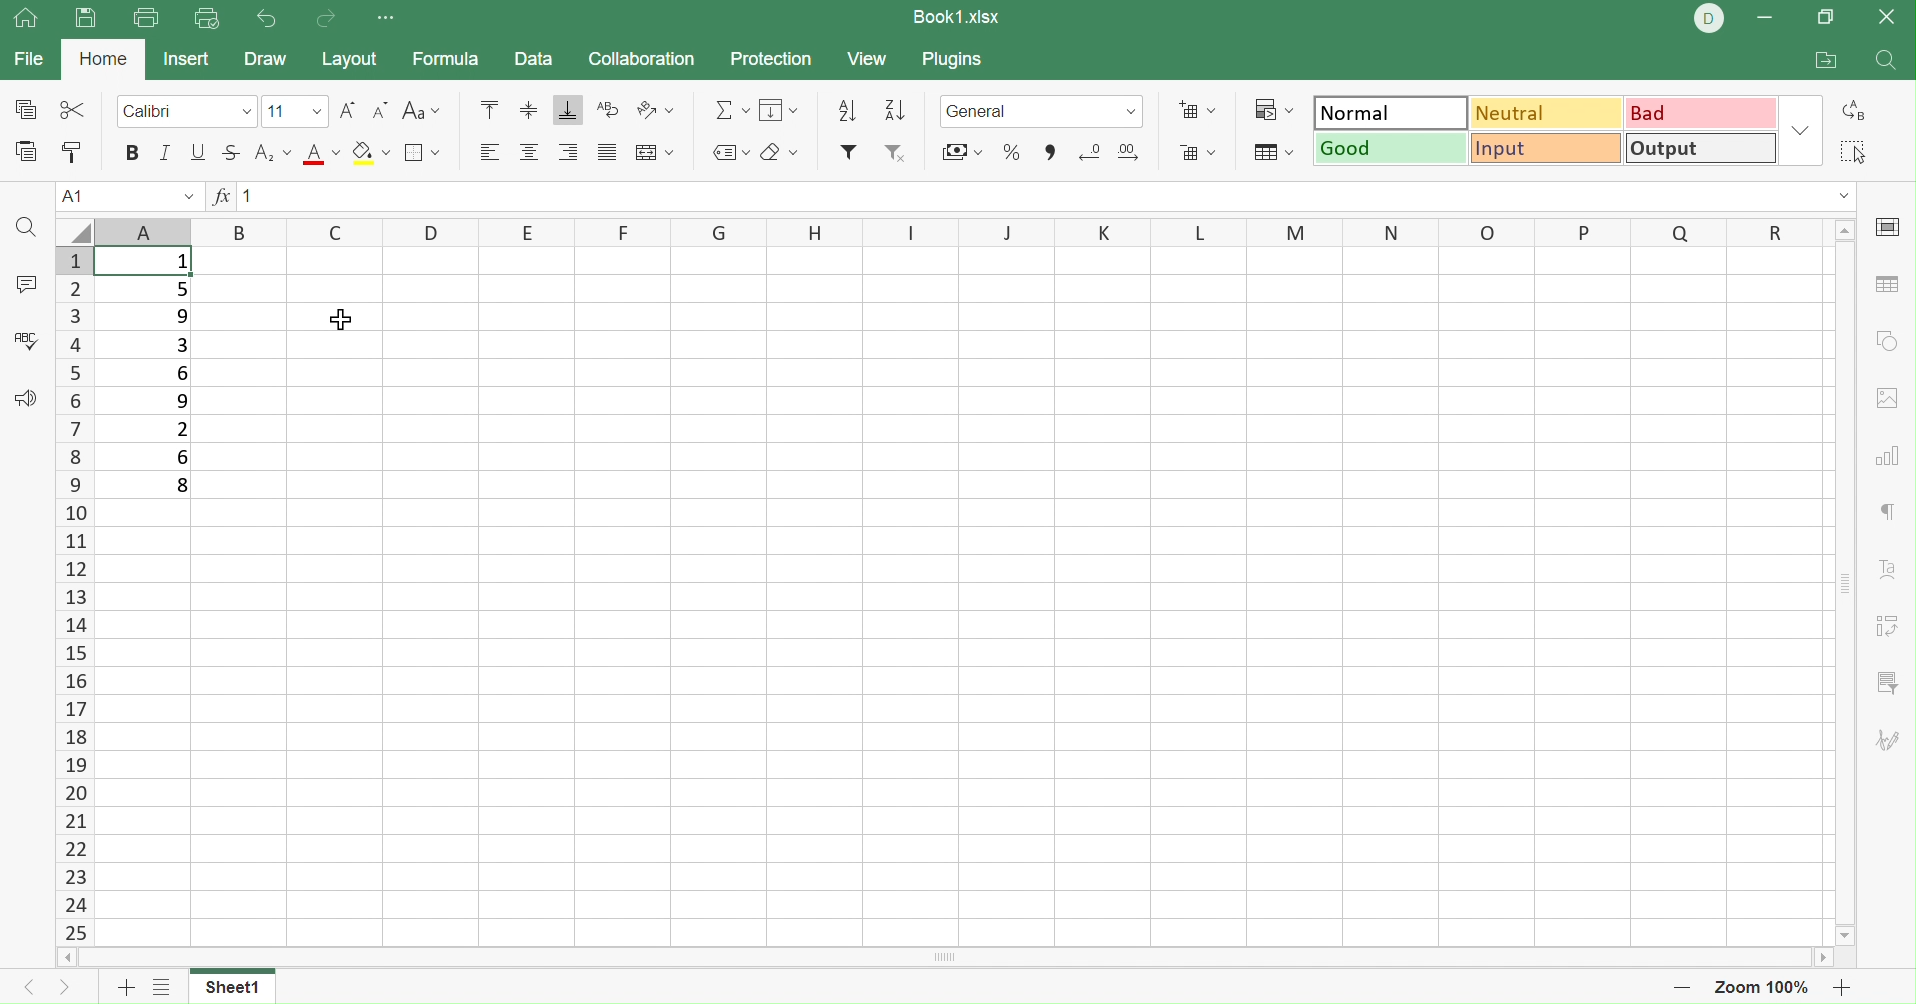  Describe the element at coordinates (533, 58) in the screenshot. I see `Data` at that location.